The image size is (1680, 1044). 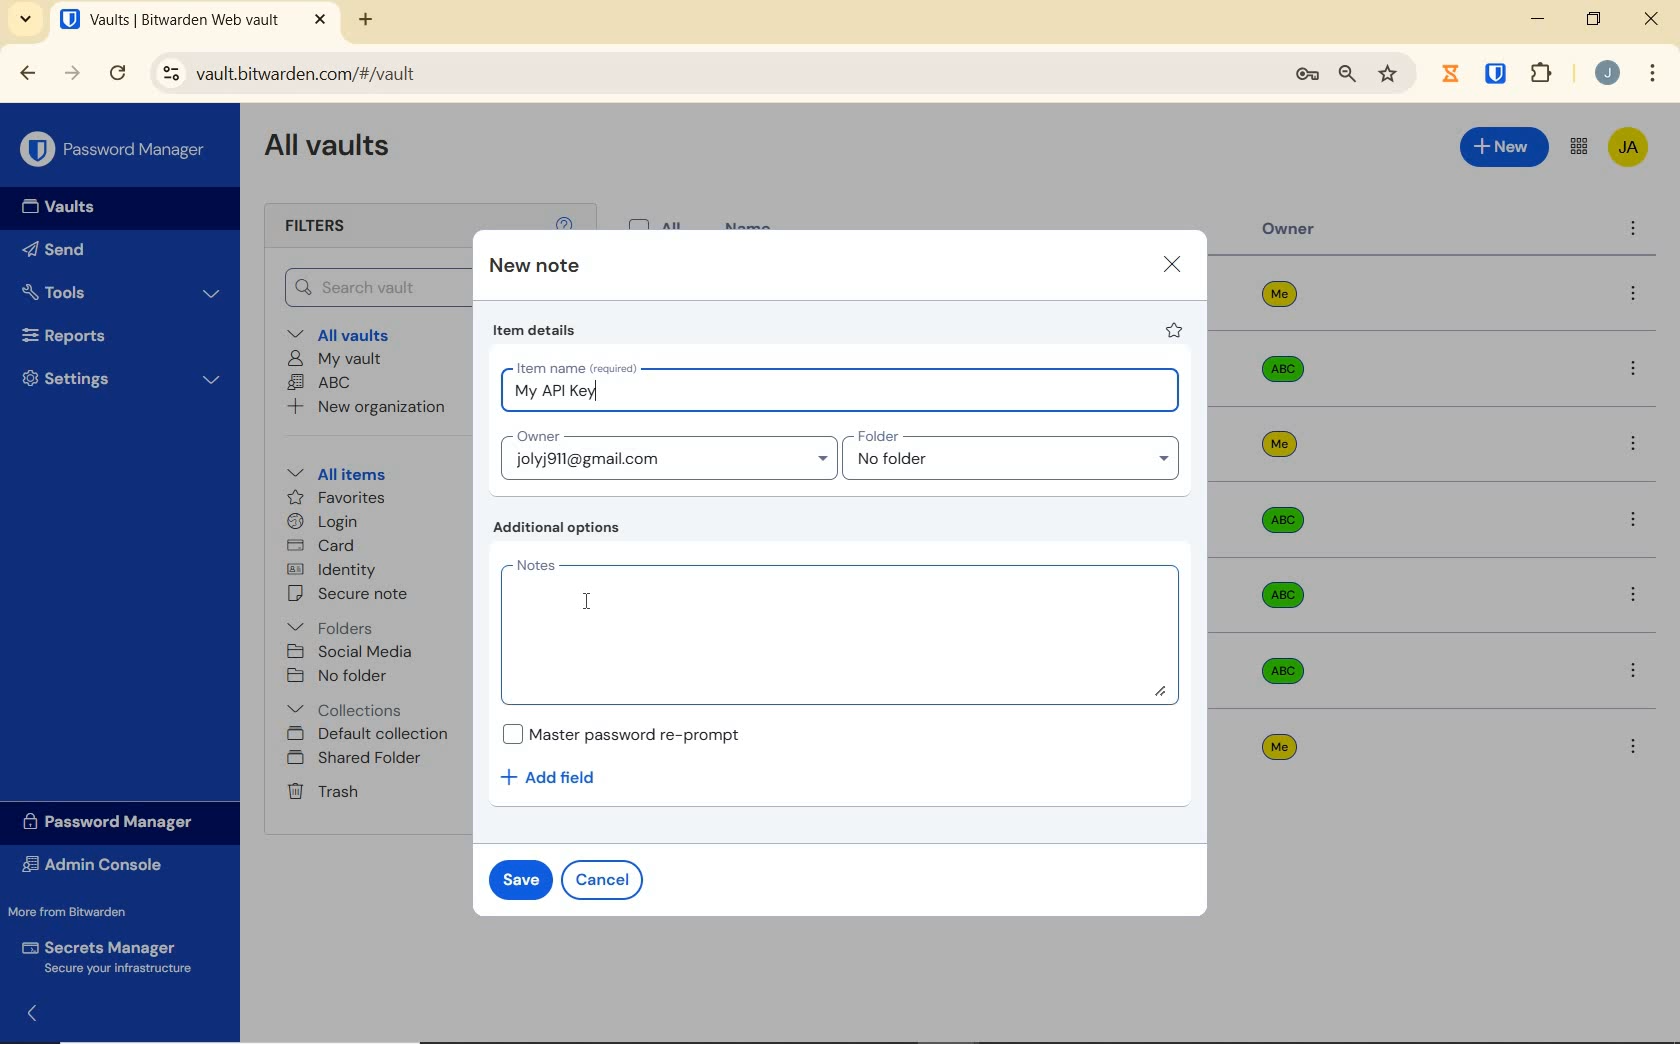 I want to click on Bitwarden Account, so click(x=1627, y=146).